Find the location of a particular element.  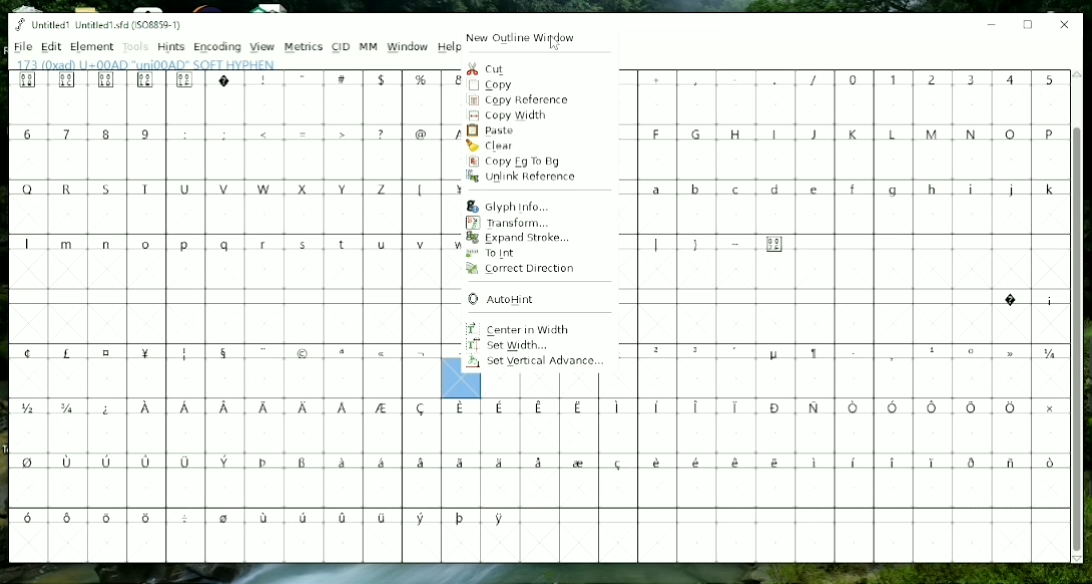

Letter name is located at coordinates (149, 65).